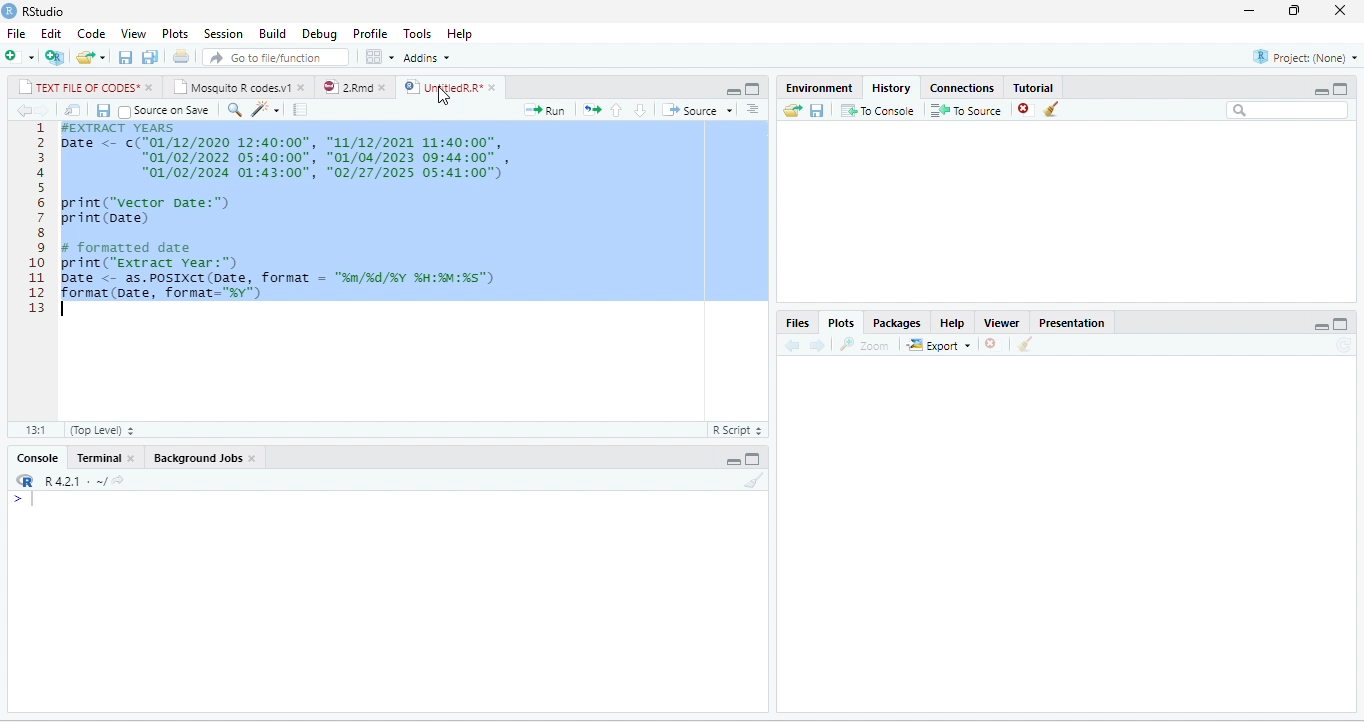  I want to click on close file, so click(996, 344).